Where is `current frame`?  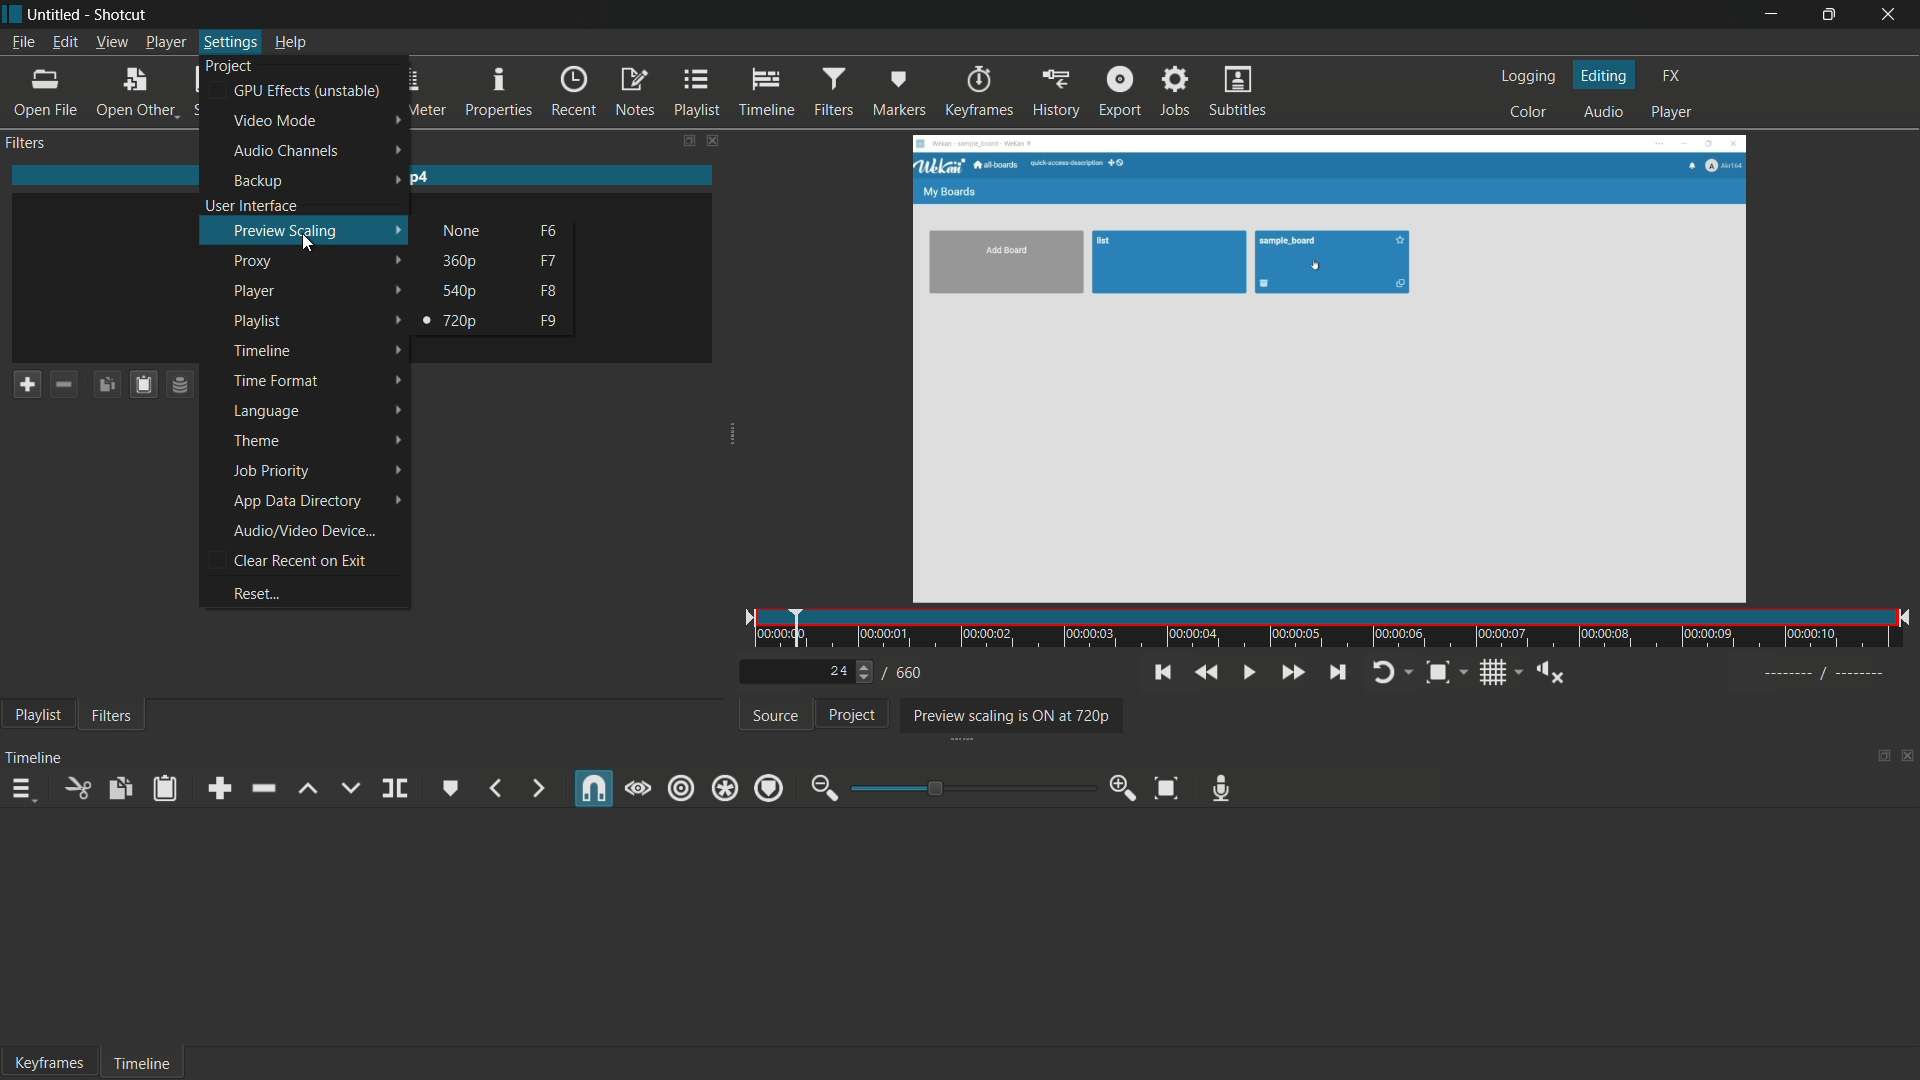 current frame is located at coordinates (838, 670).